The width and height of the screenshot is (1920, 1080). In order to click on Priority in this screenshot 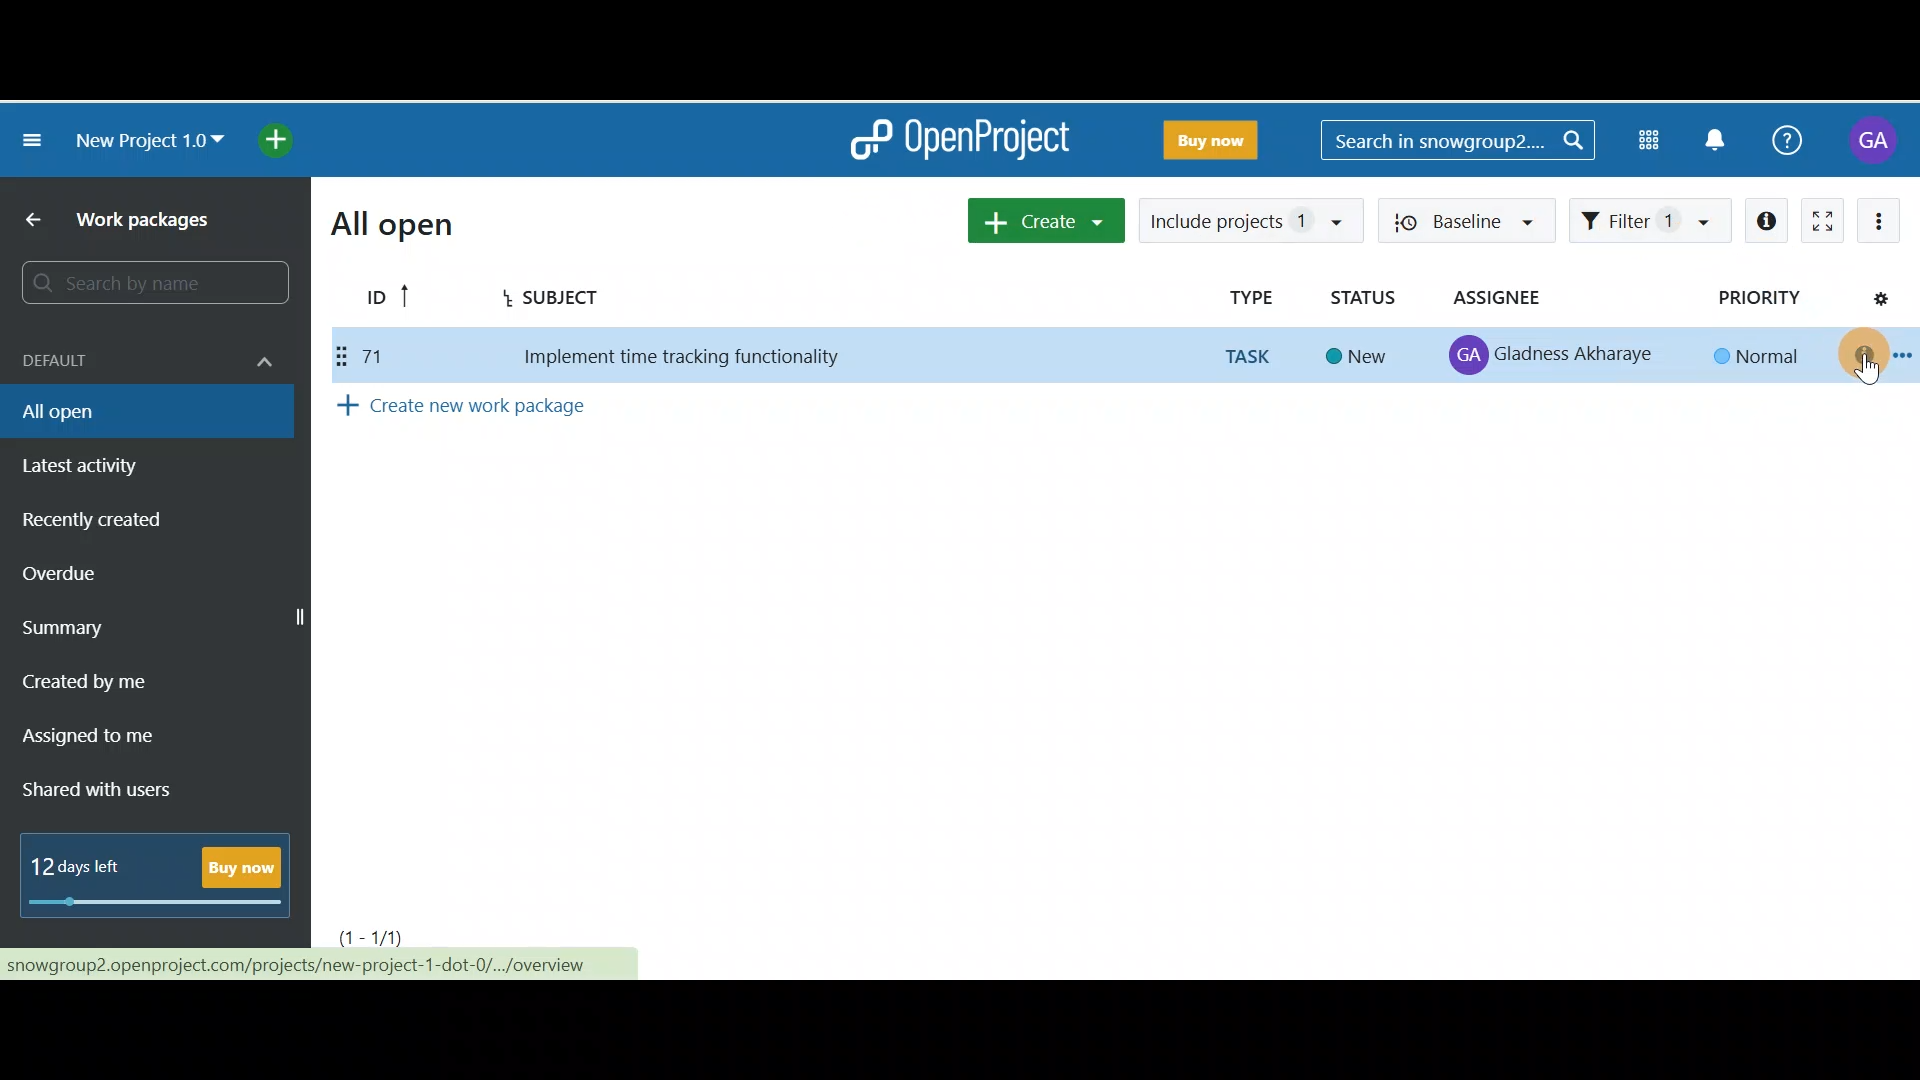, I will do `click(1752, 299)`.